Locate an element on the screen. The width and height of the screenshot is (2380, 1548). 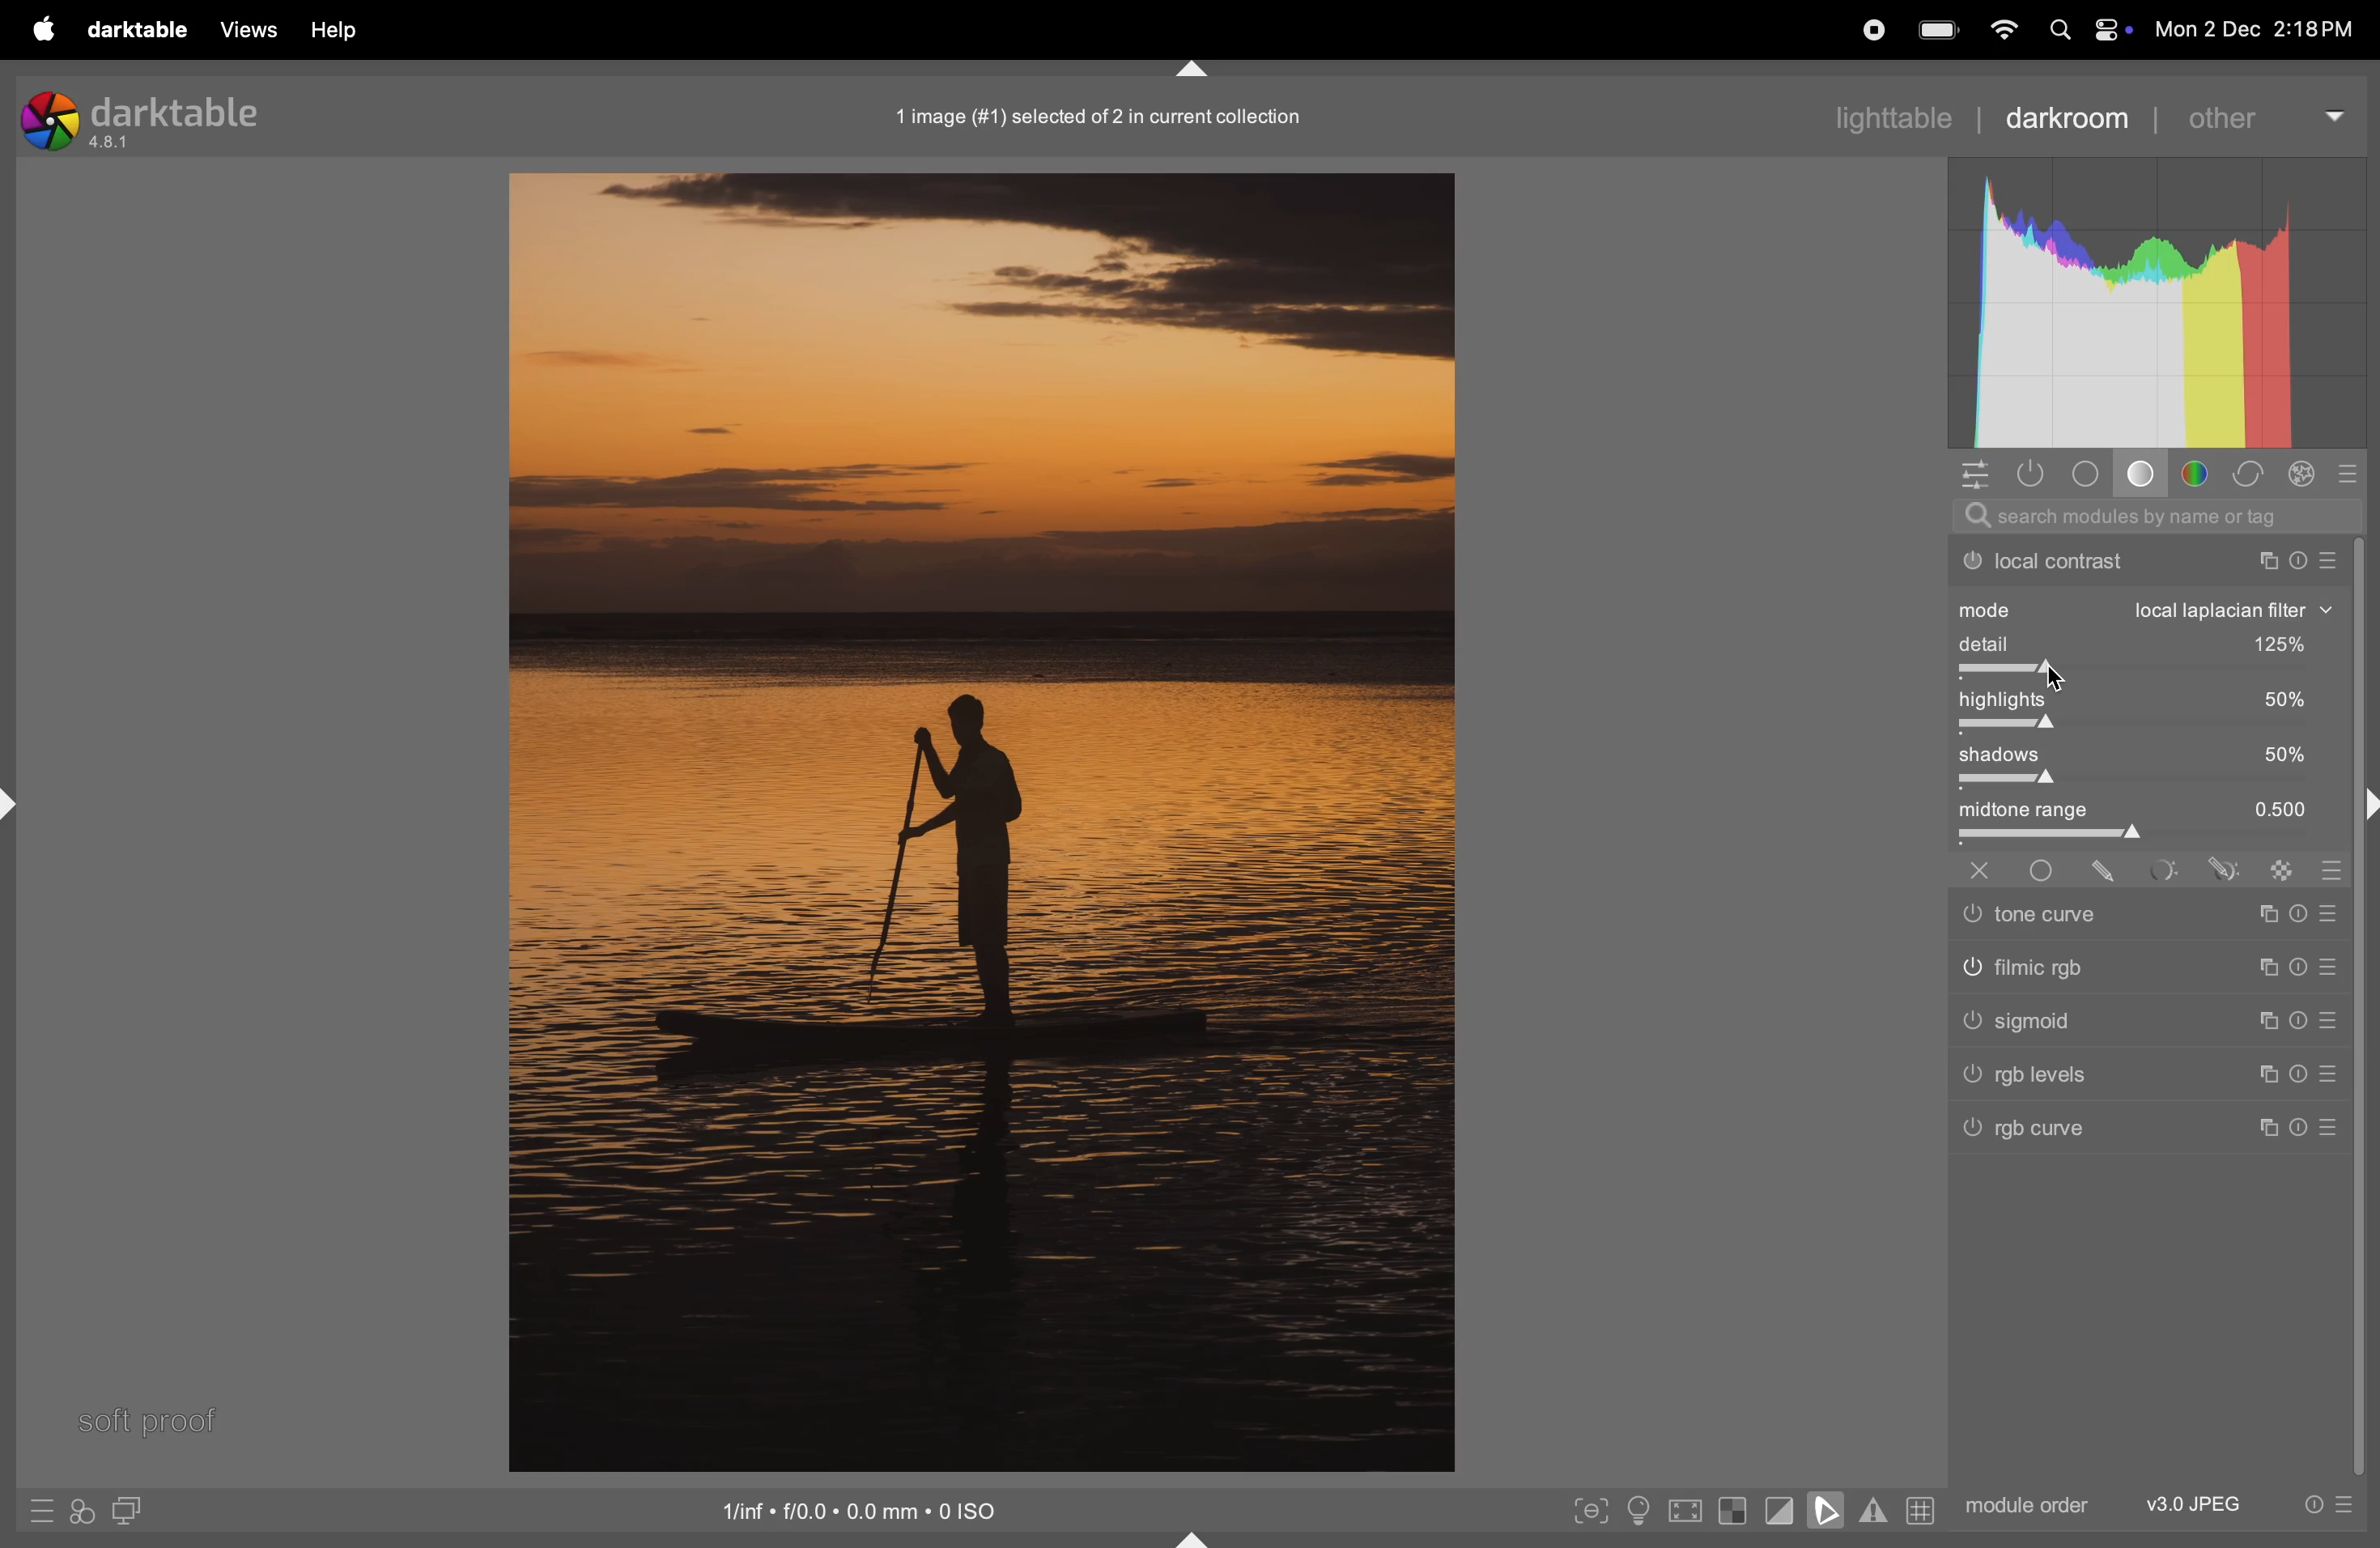
high lights is located at coordinates (2151, 702).